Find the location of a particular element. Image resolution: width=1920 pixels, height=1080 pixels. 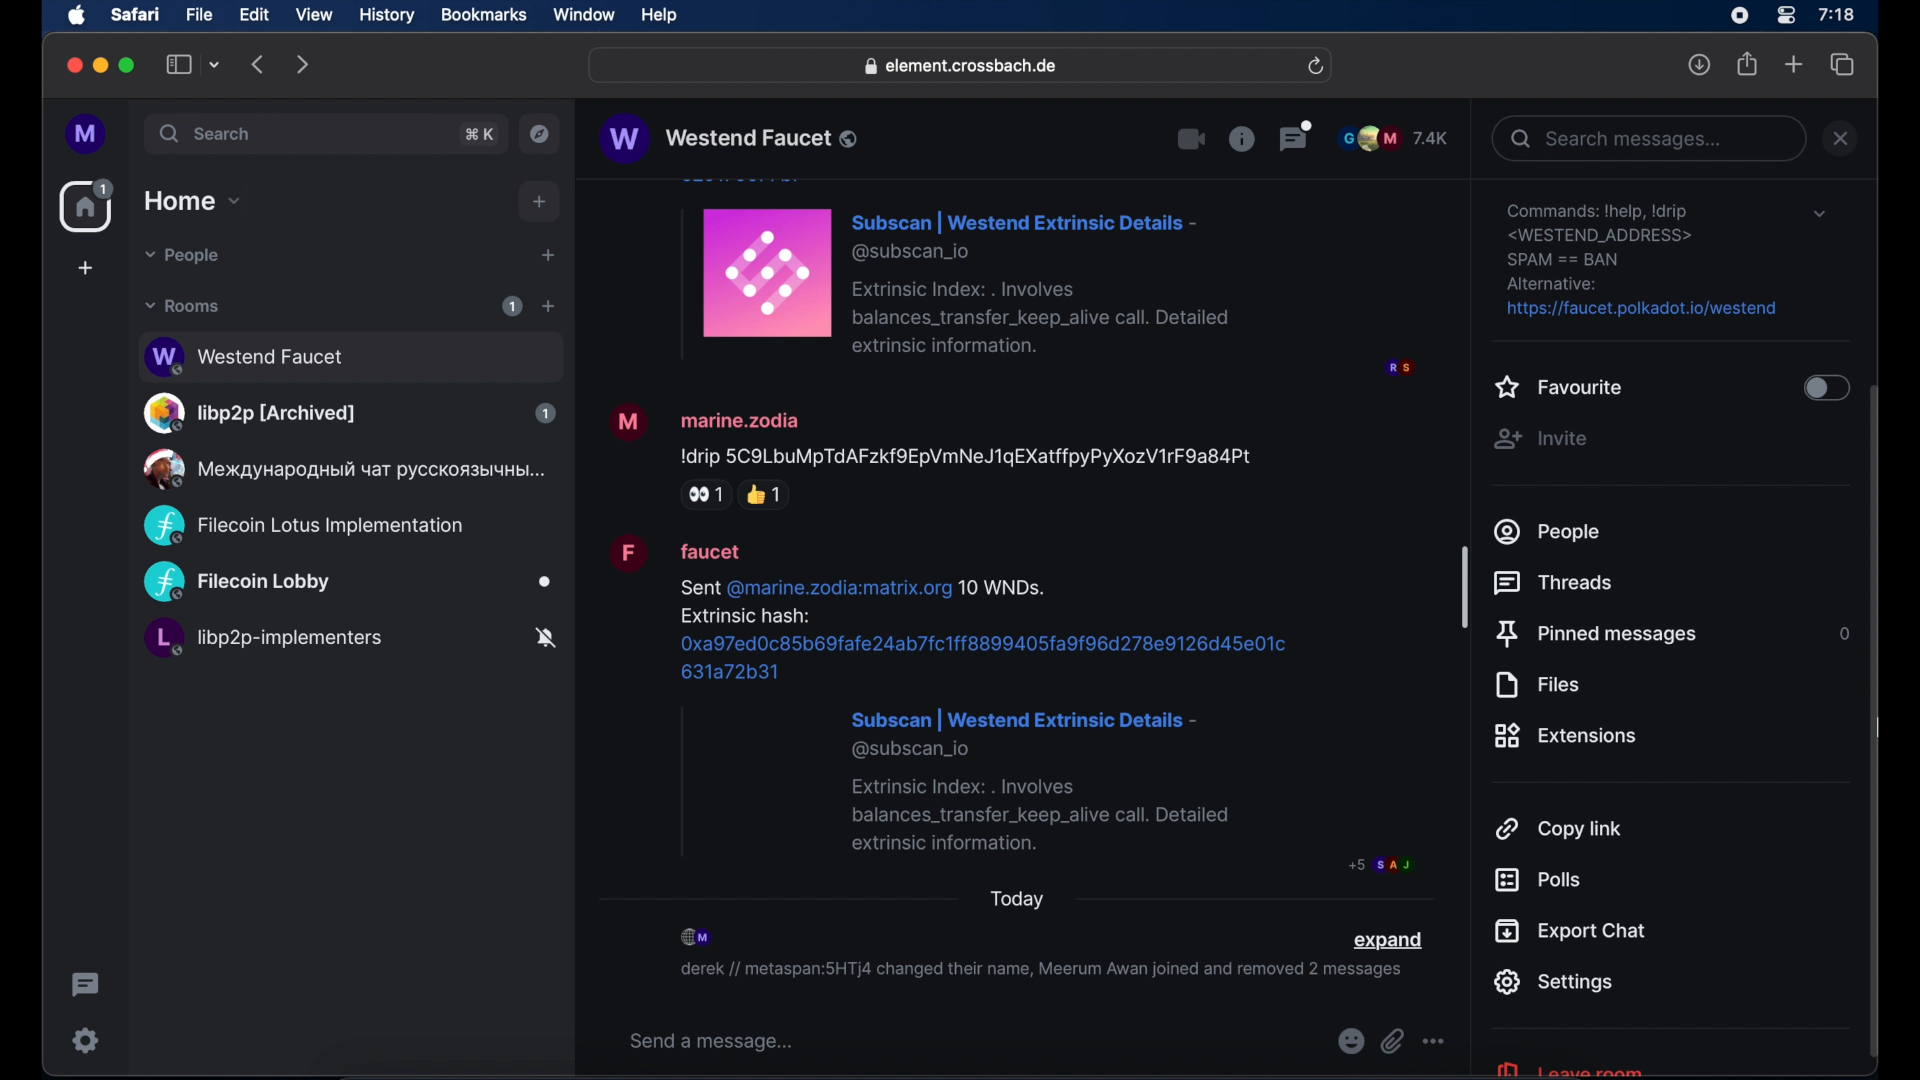

send a message is located at coordinates (712, 1042).